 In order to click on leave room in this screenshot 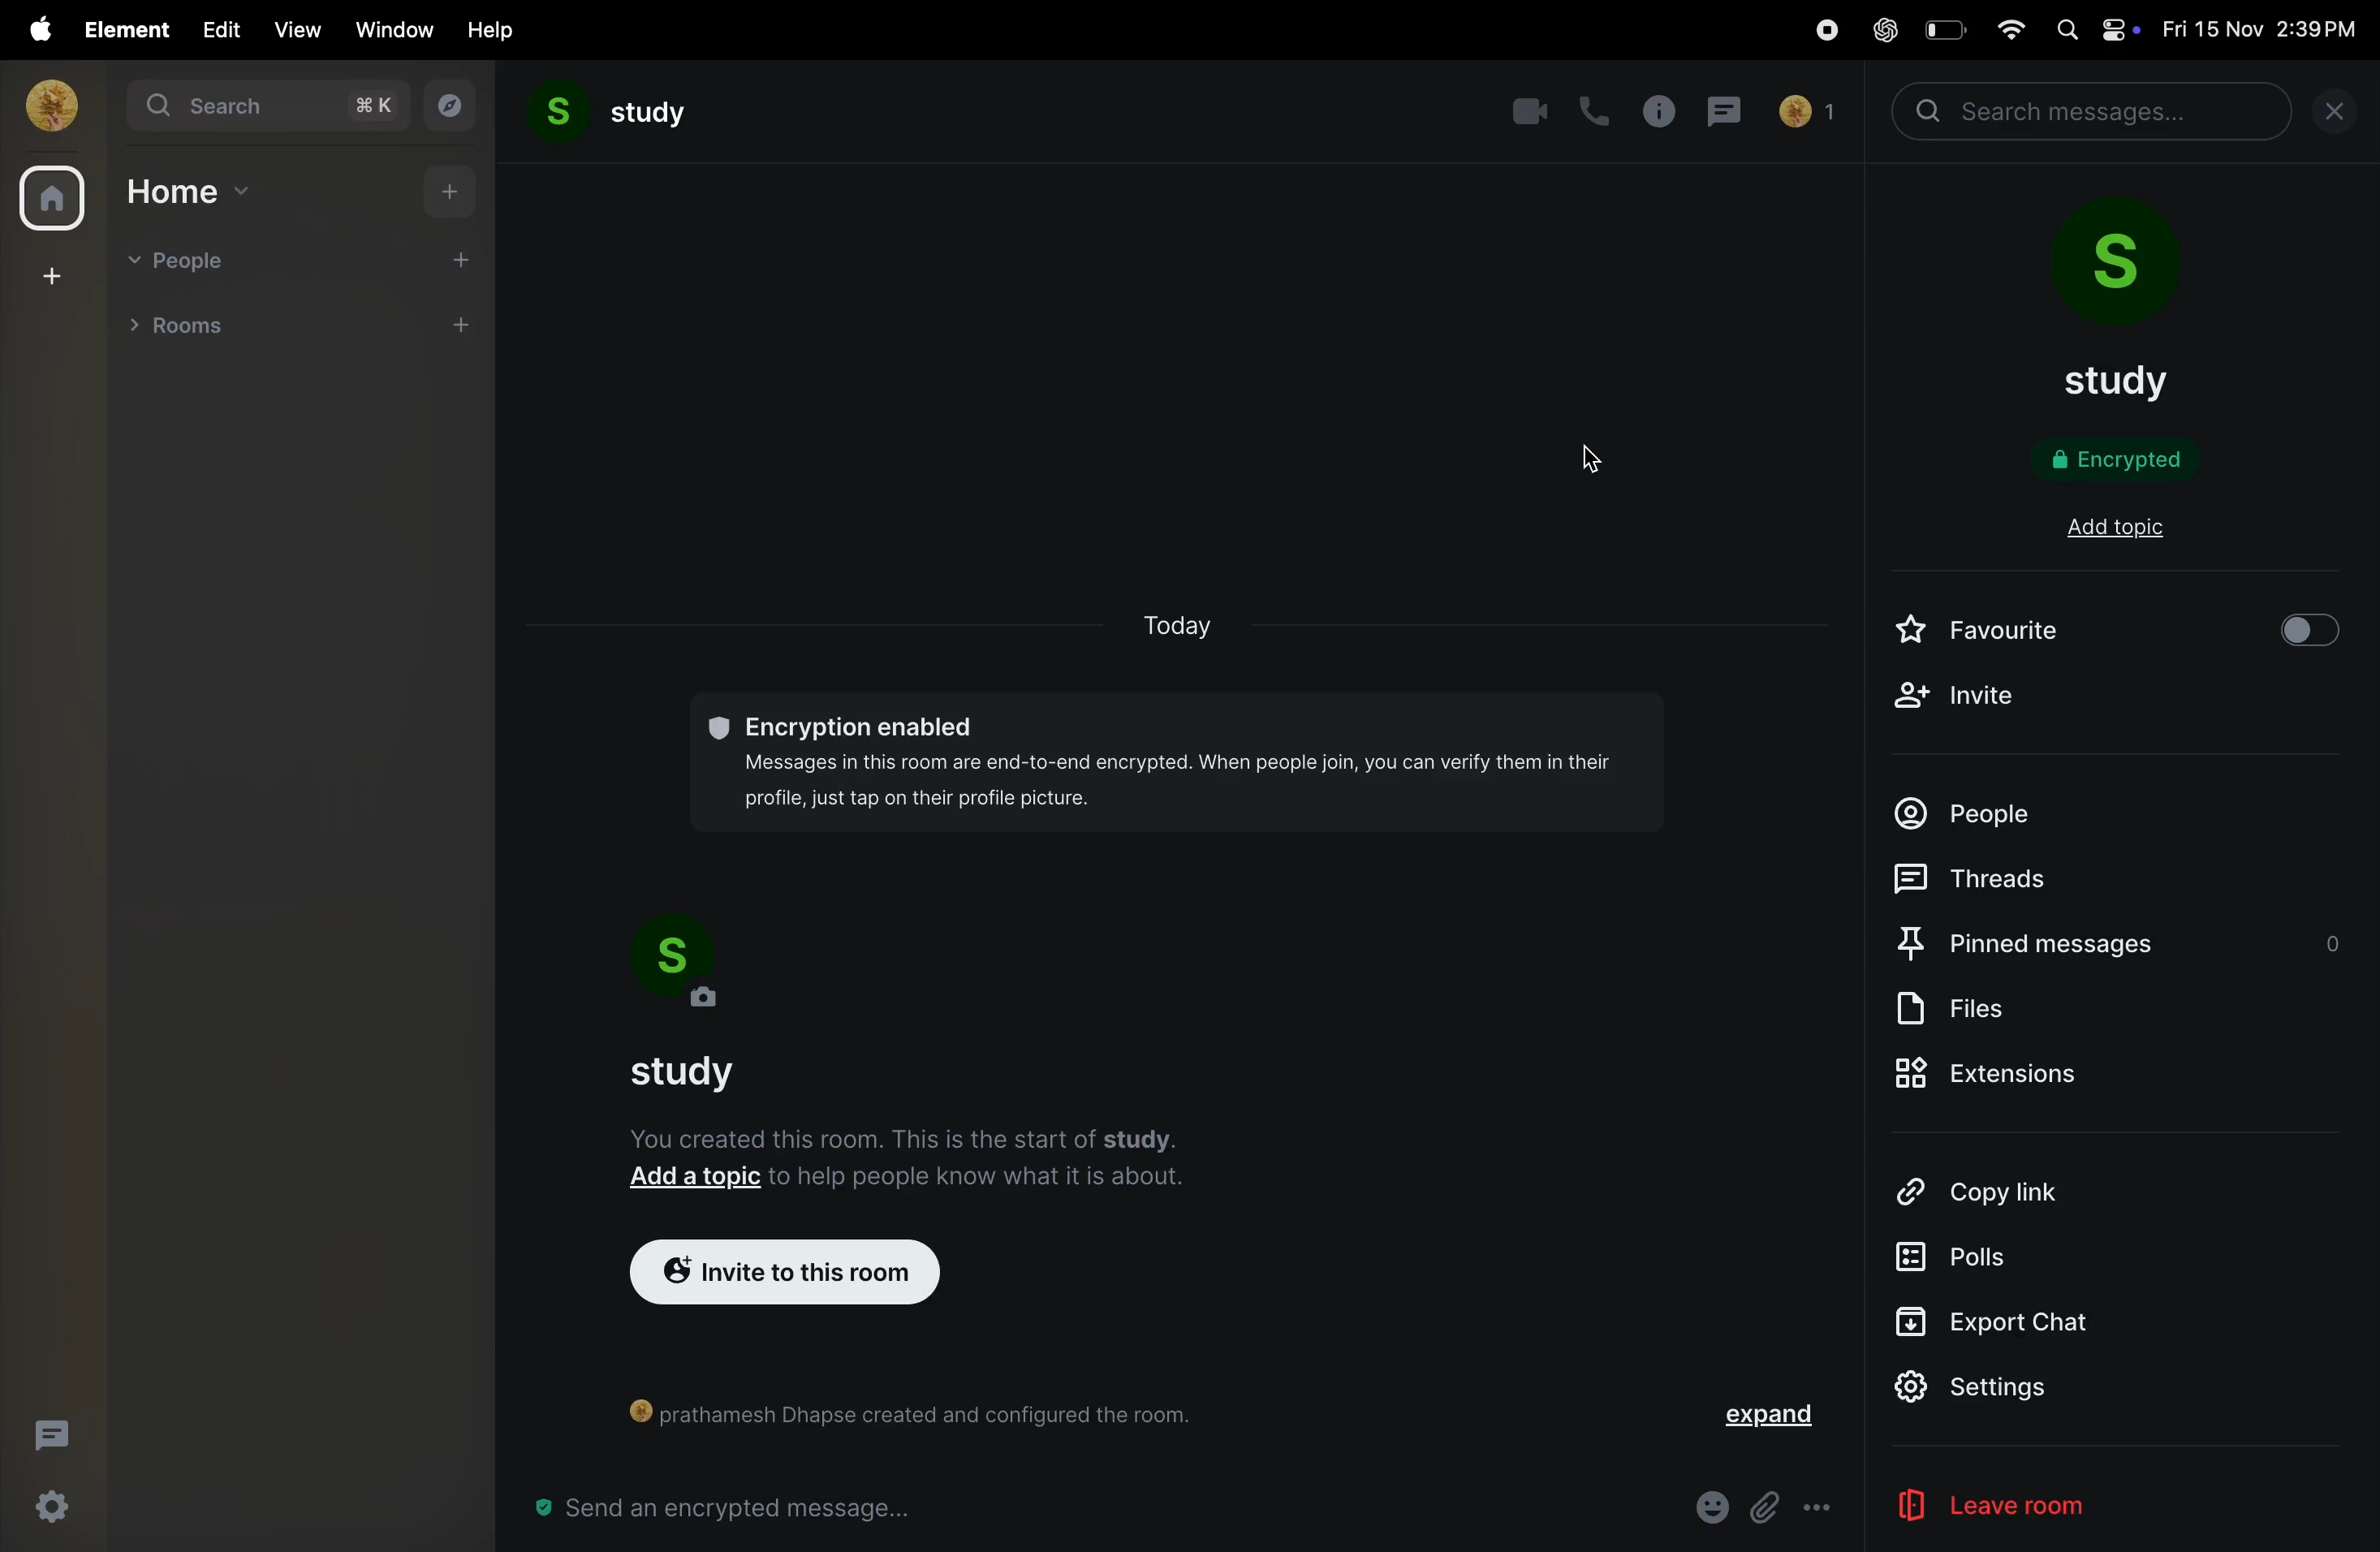, I will do `click(1963, 1507)`.